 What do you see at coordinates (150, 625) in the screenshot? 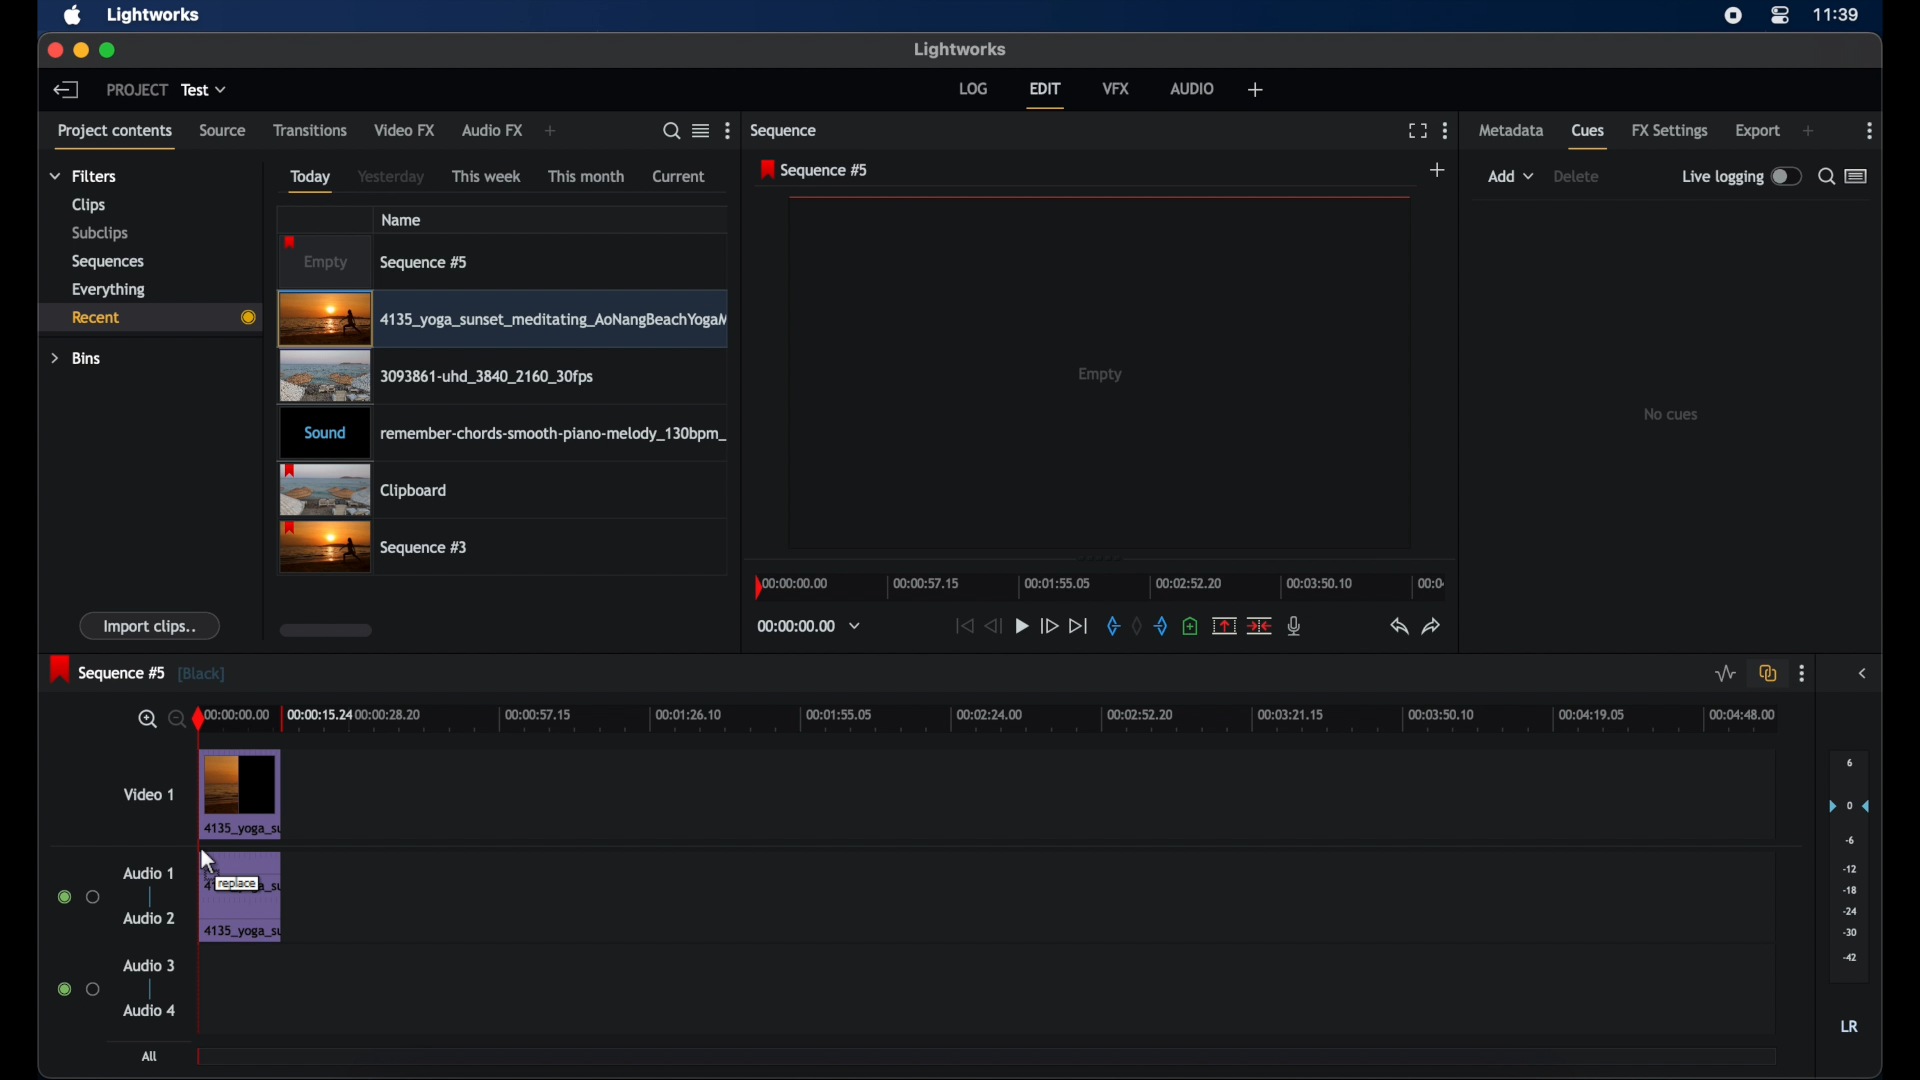
I see `import clips` at bounding box center [150, 625].